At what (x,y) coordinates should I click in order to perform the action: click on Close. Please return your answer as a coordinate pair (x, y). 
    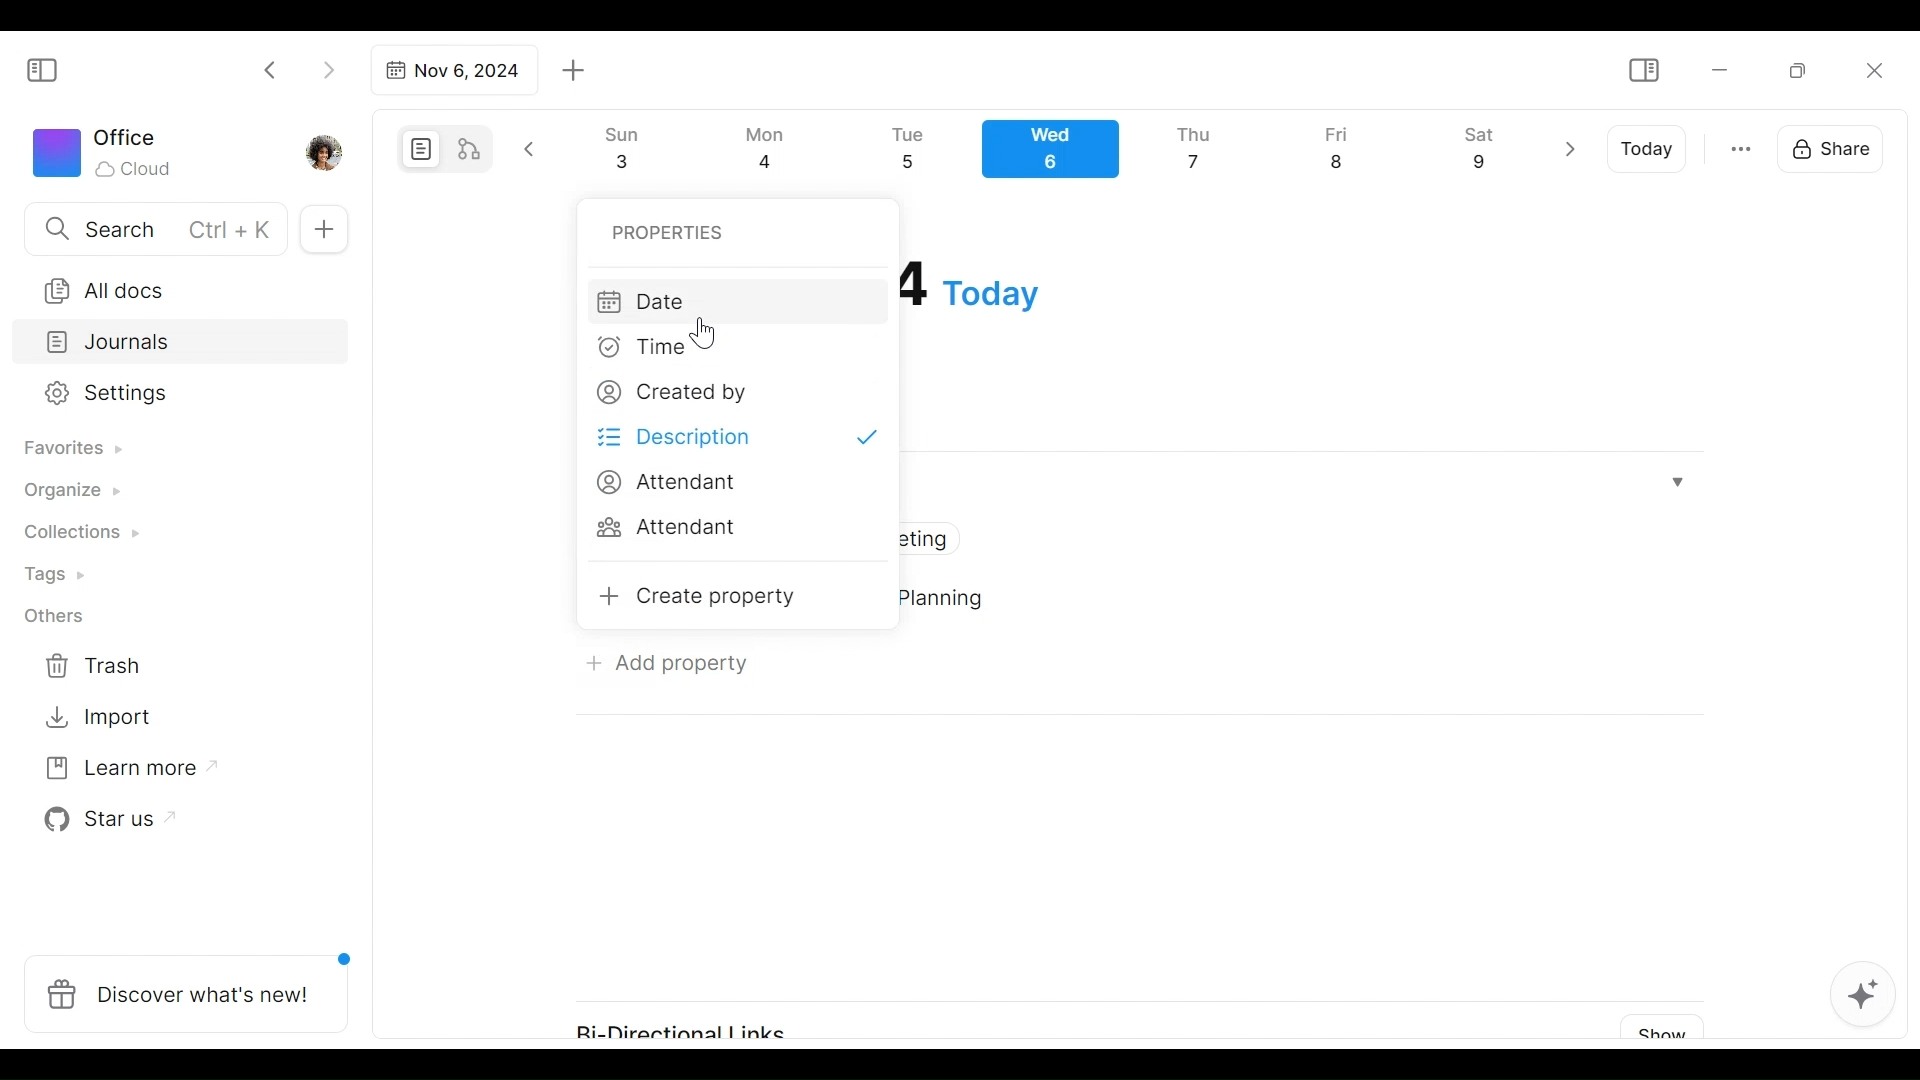
    Looking at the image, I should click on (1873, 70).